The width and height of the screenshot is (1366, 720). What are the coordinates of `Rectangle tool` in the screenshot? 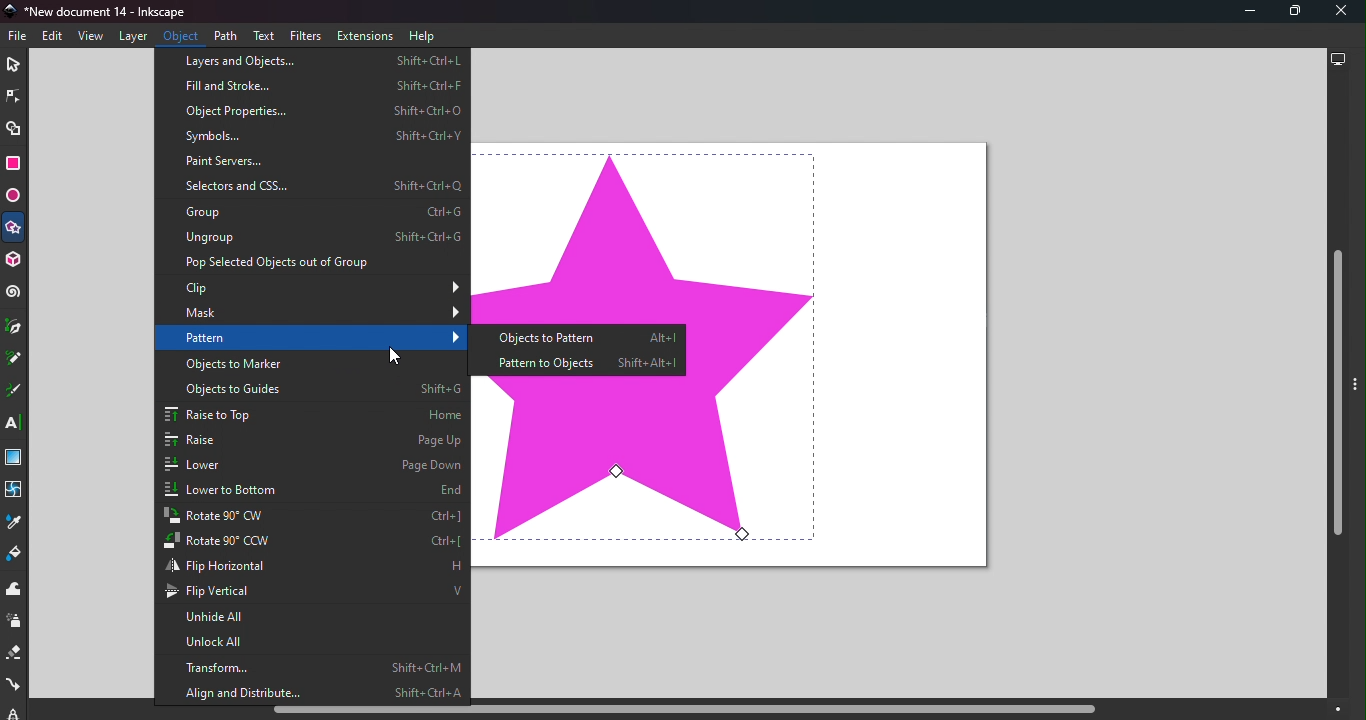 It's located at (13, 166).